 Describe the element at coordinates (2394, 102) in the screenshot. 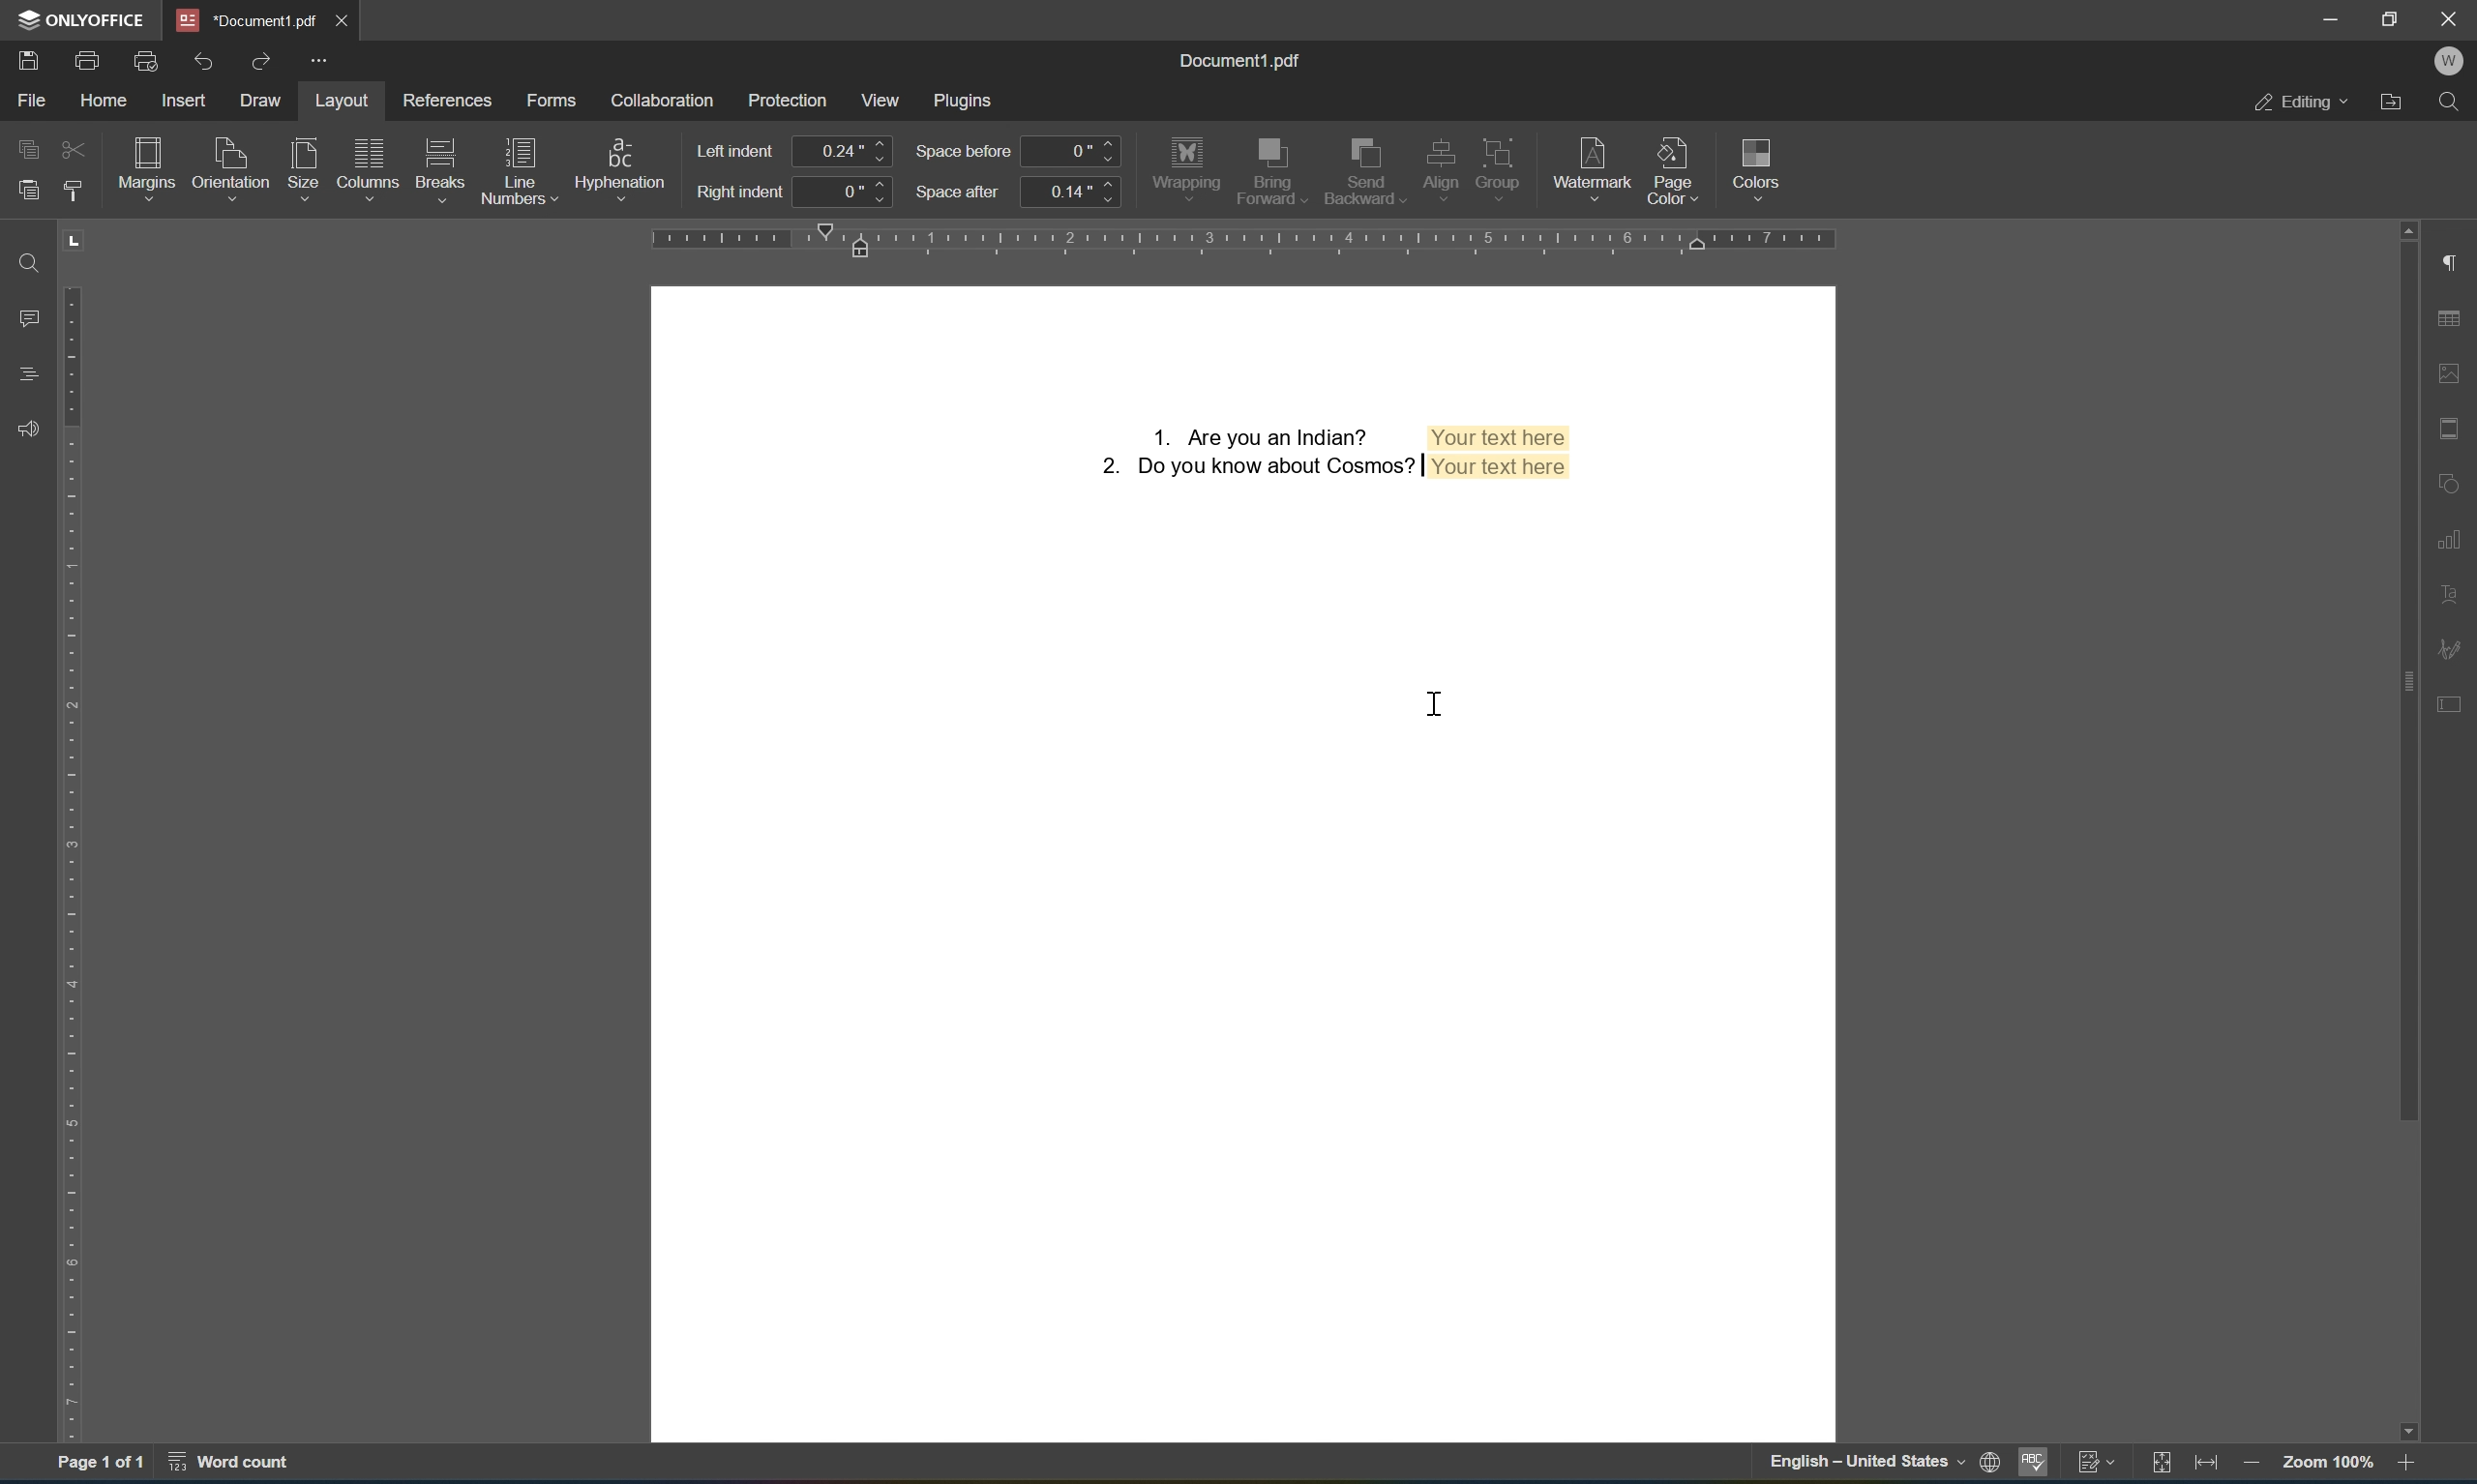

I see `open file location` at that location.